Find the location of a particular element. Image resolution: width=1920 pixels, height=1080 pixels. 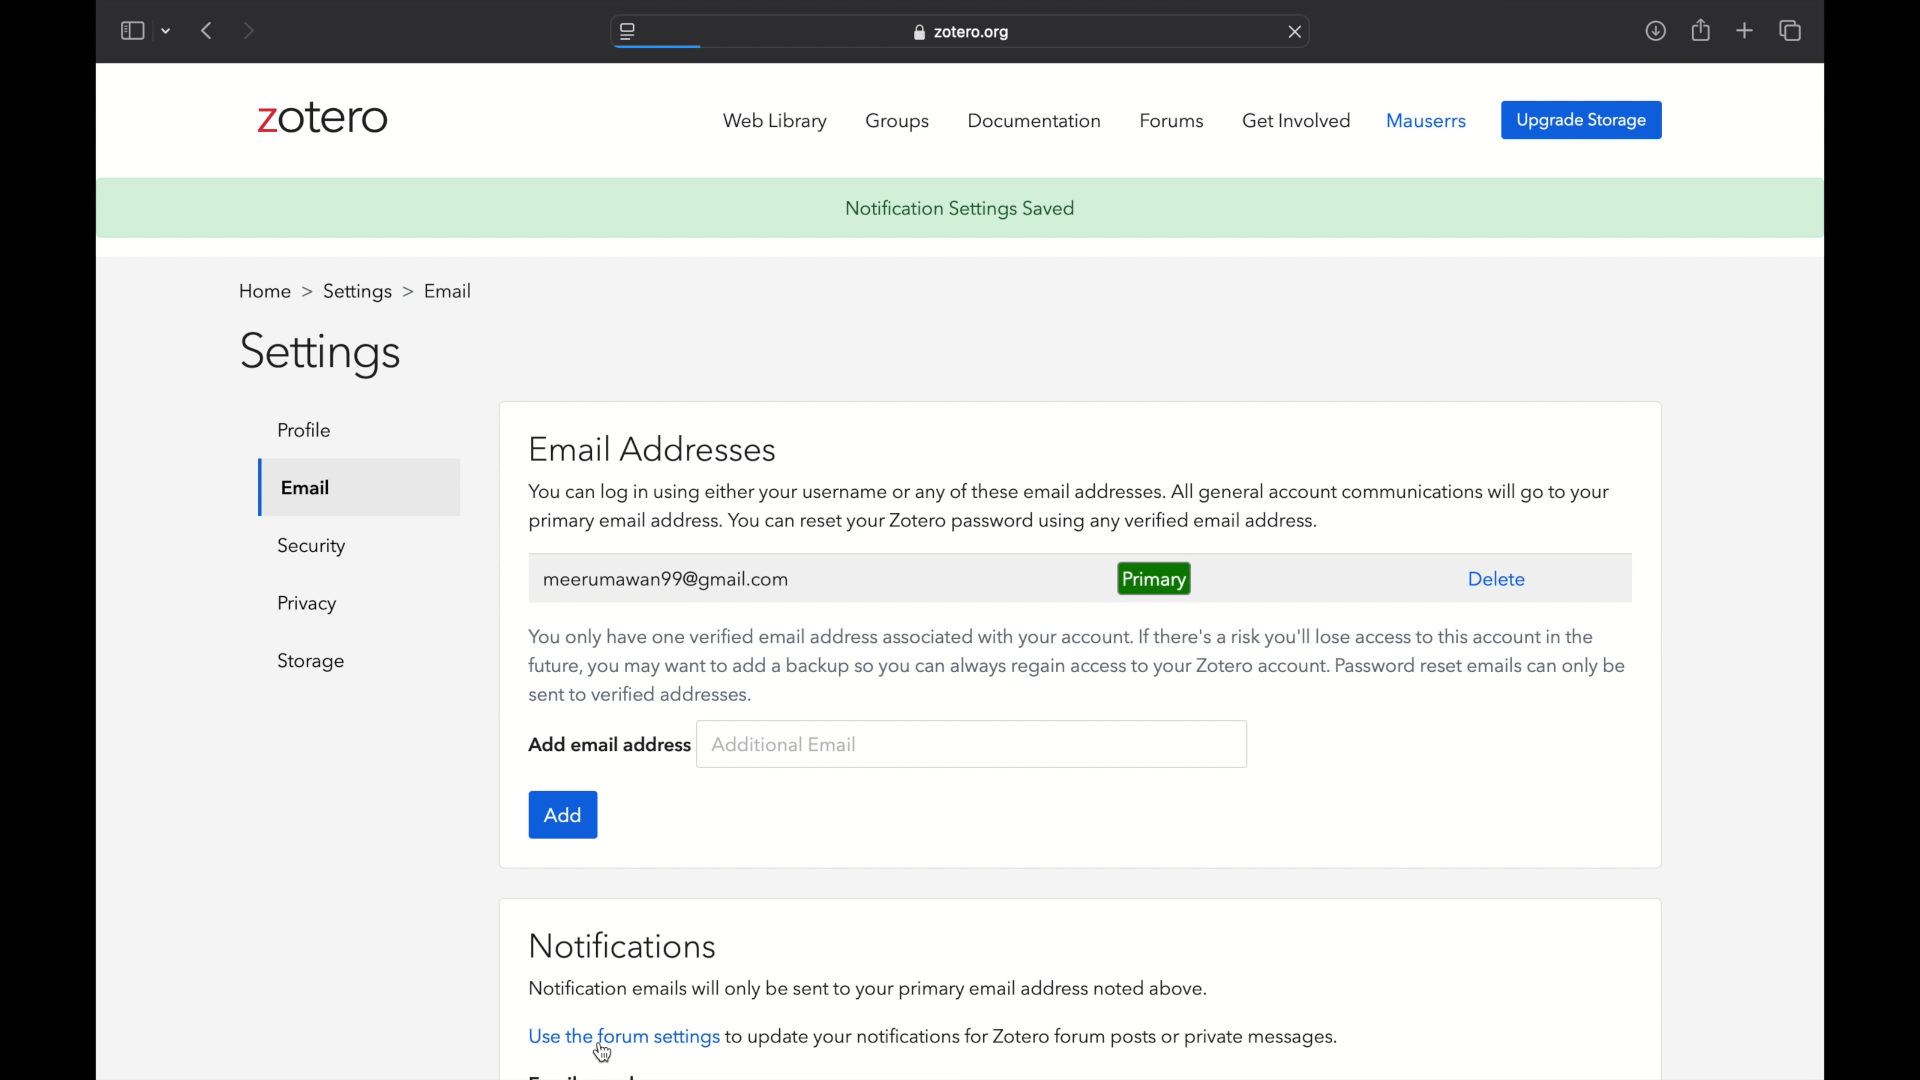

recommendation to use verified back up email address is located at coordinates (1081, 666).